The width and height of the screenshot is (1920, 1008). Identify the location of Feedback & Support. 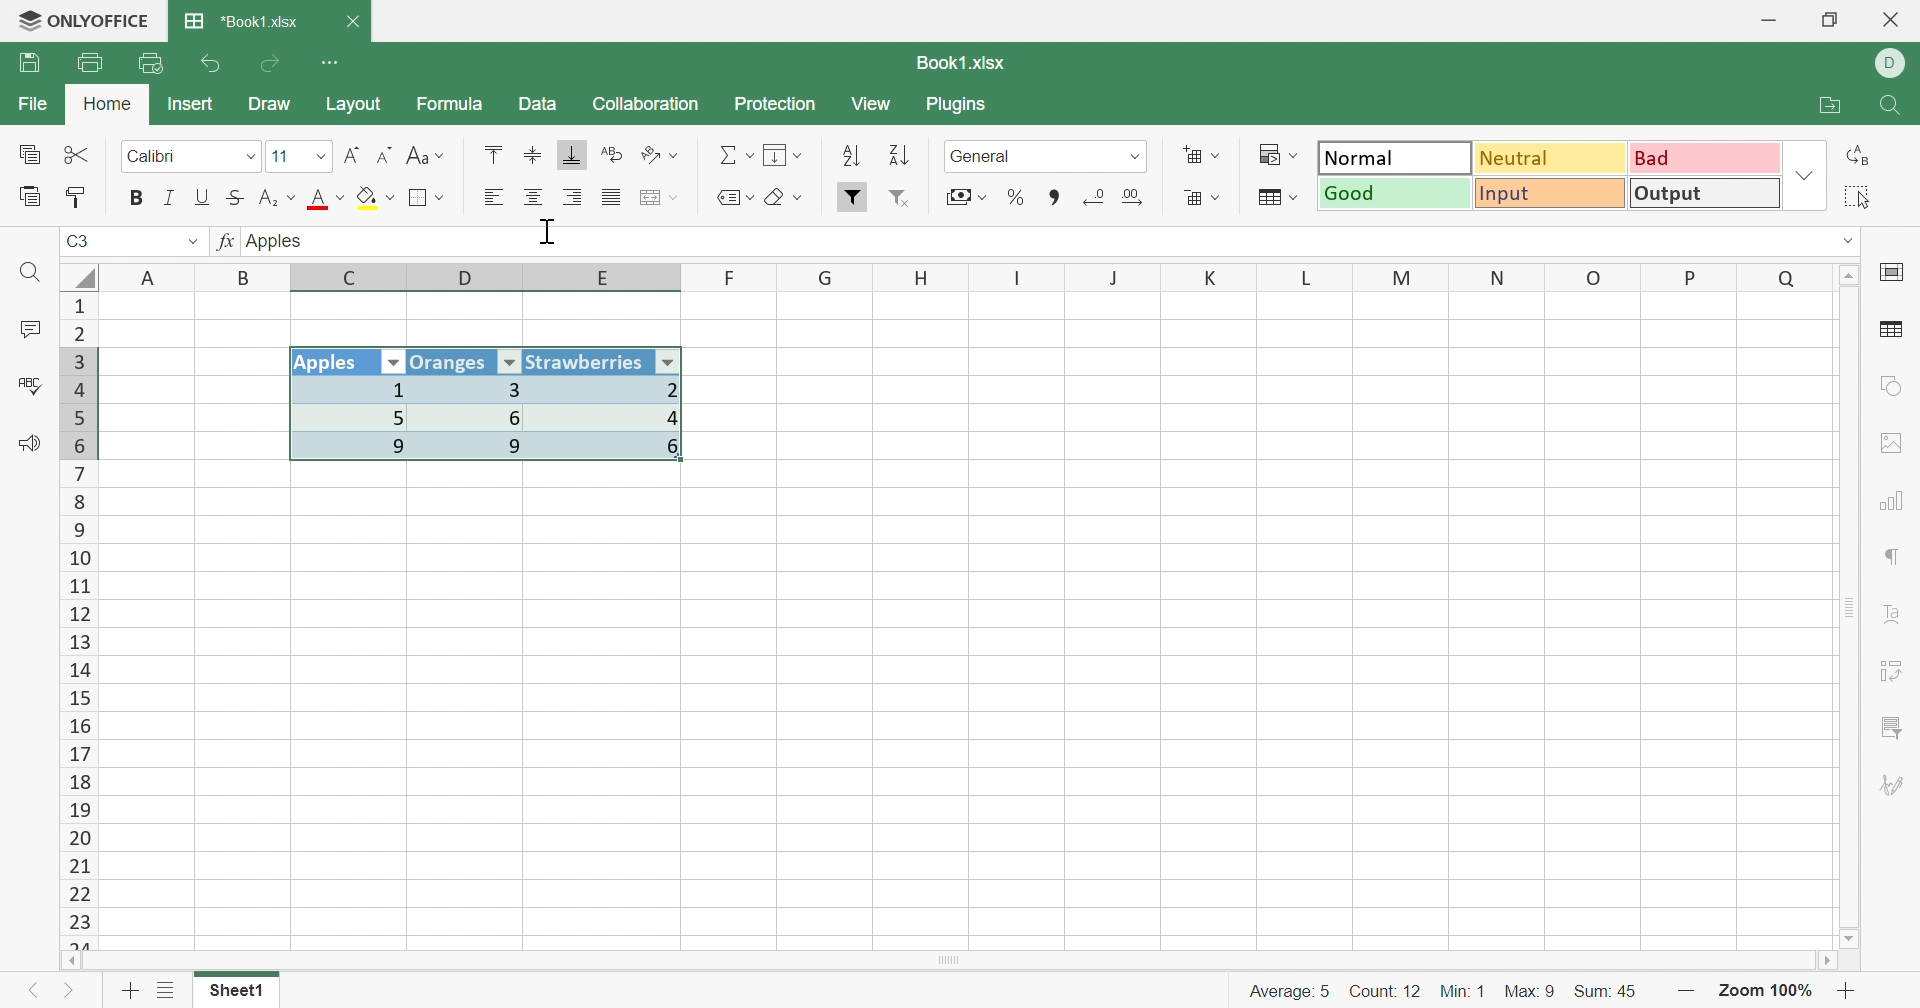
(32, 446).